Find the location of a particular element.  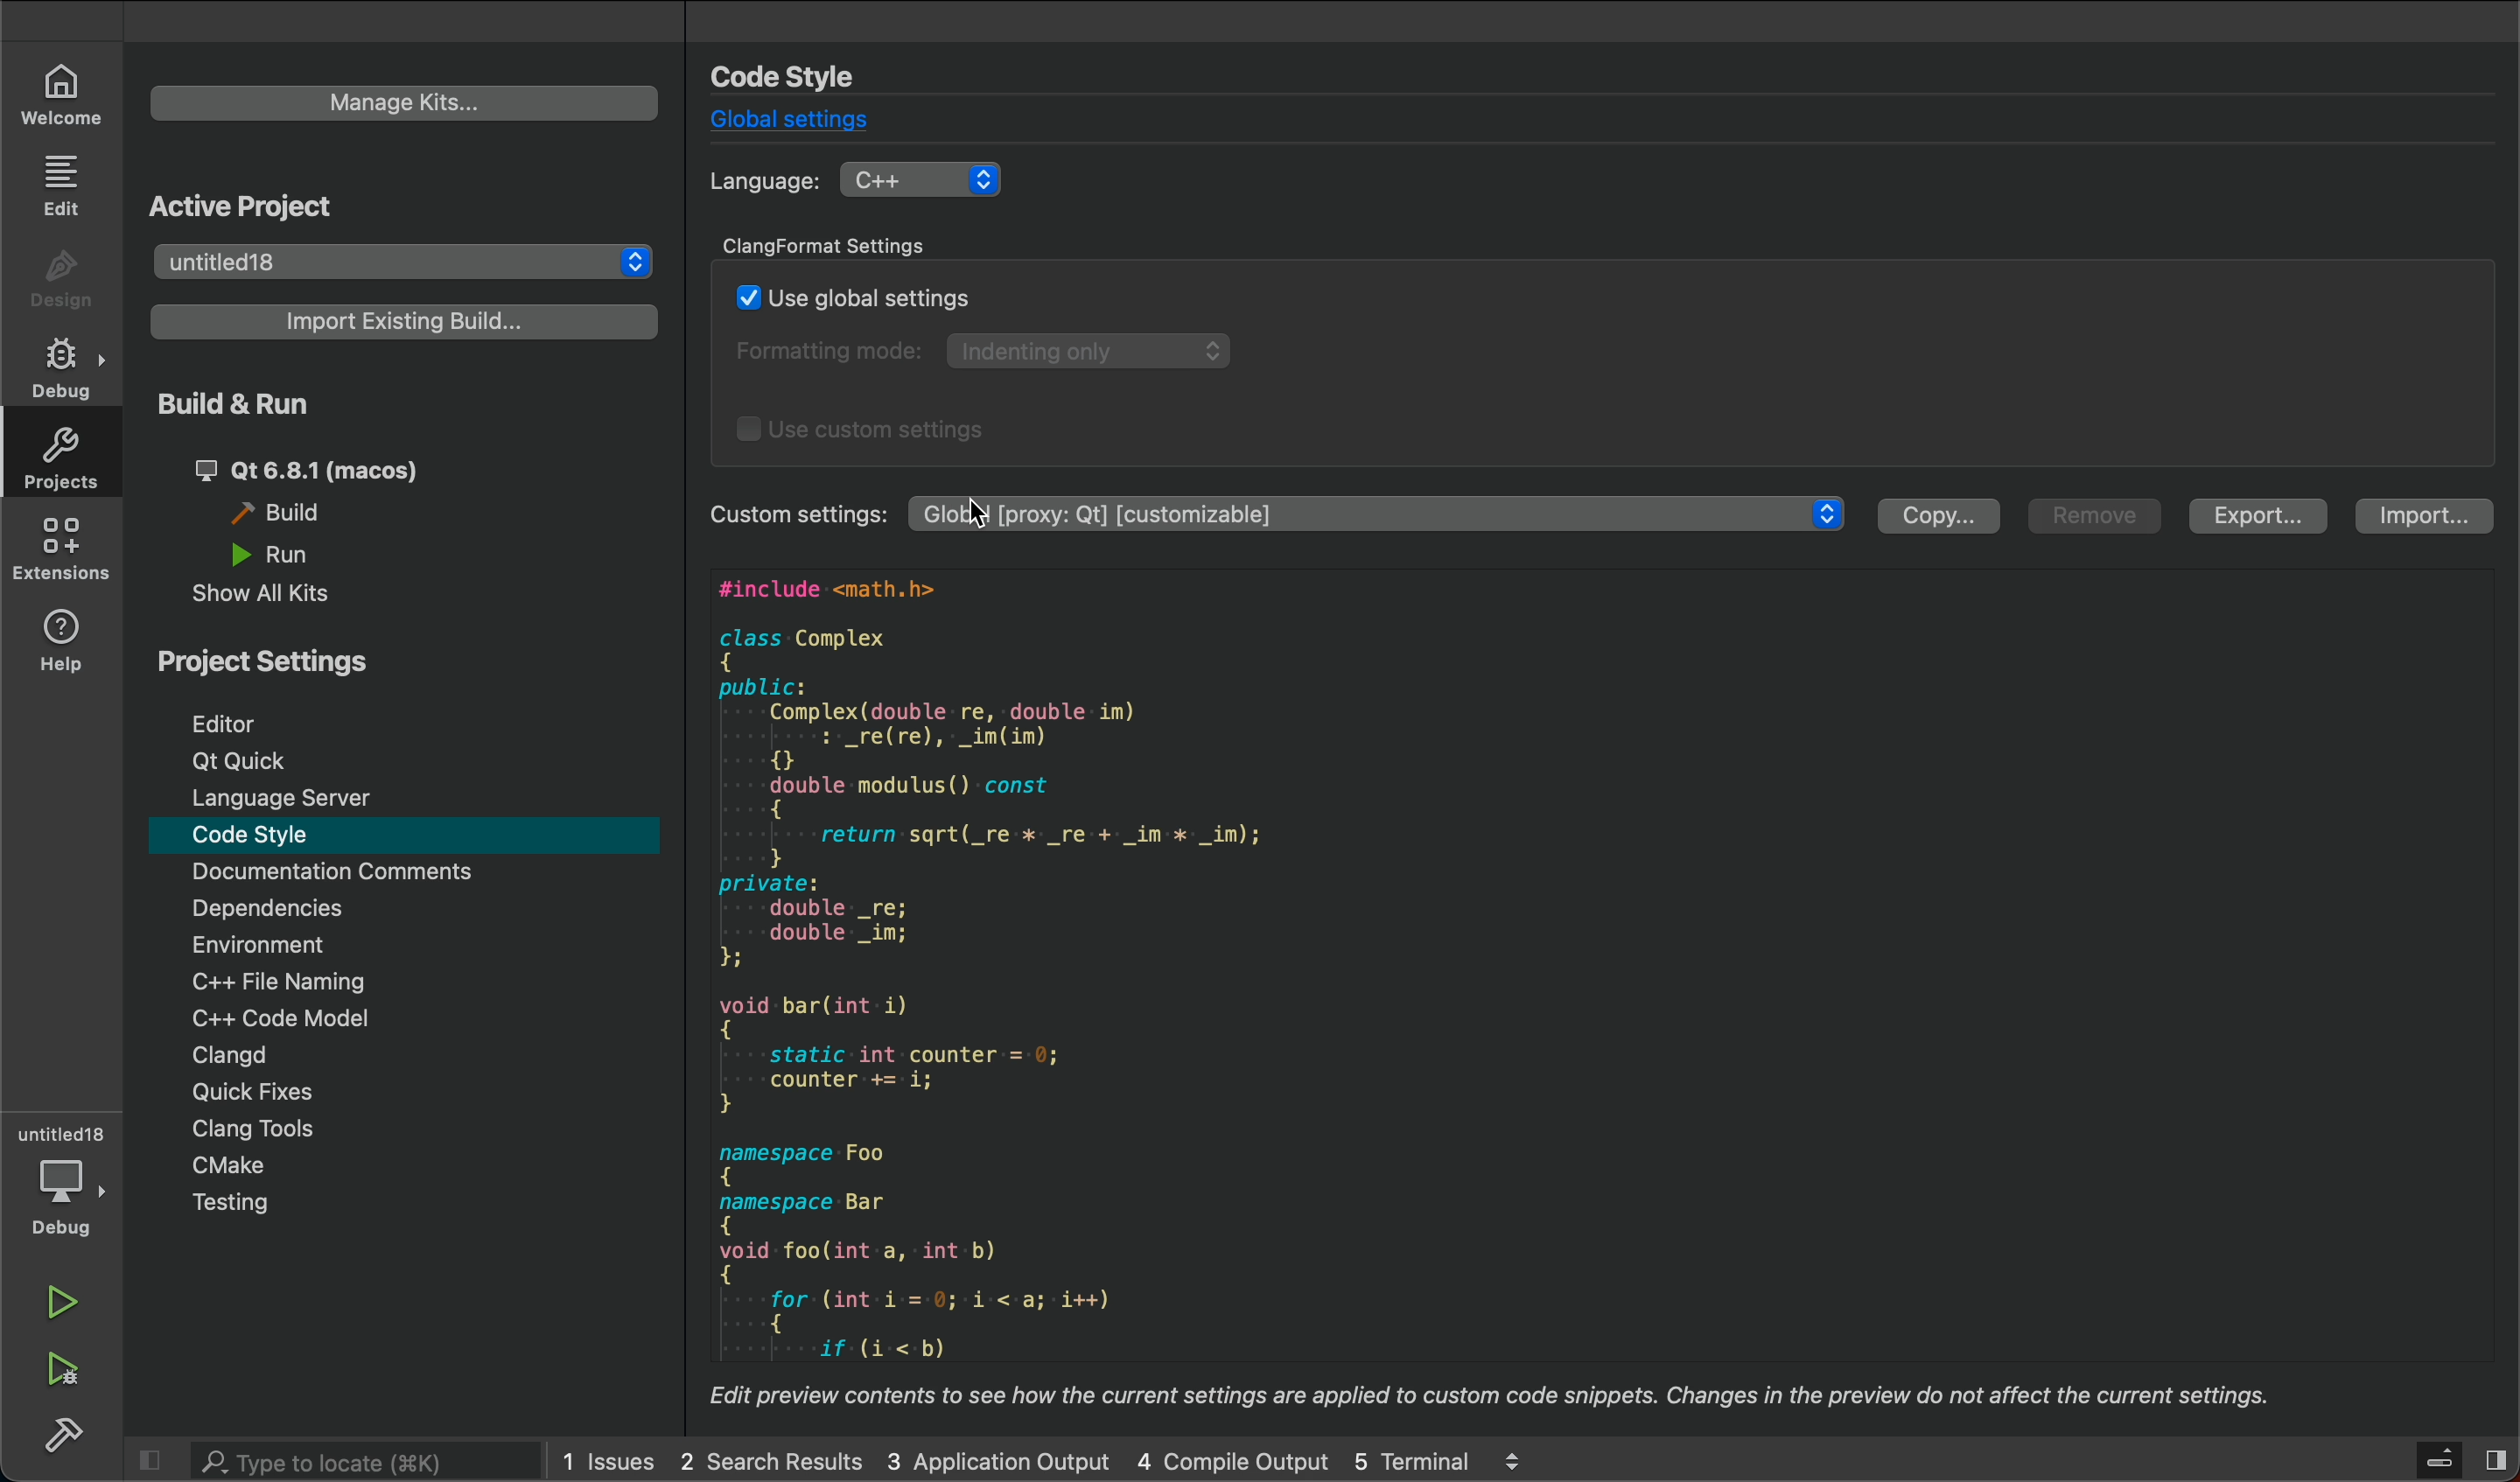

welcome is located at coordinates (64, 95).